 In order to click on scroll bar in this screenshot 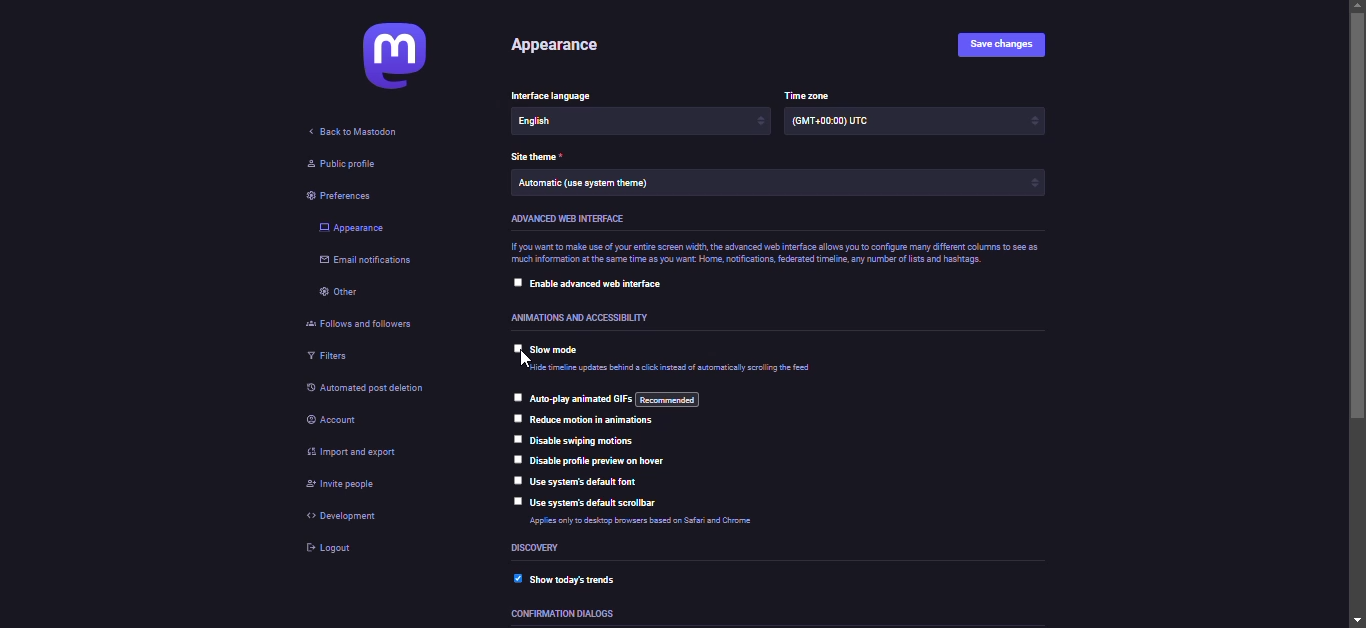, I will do `click(1359, 212)`.